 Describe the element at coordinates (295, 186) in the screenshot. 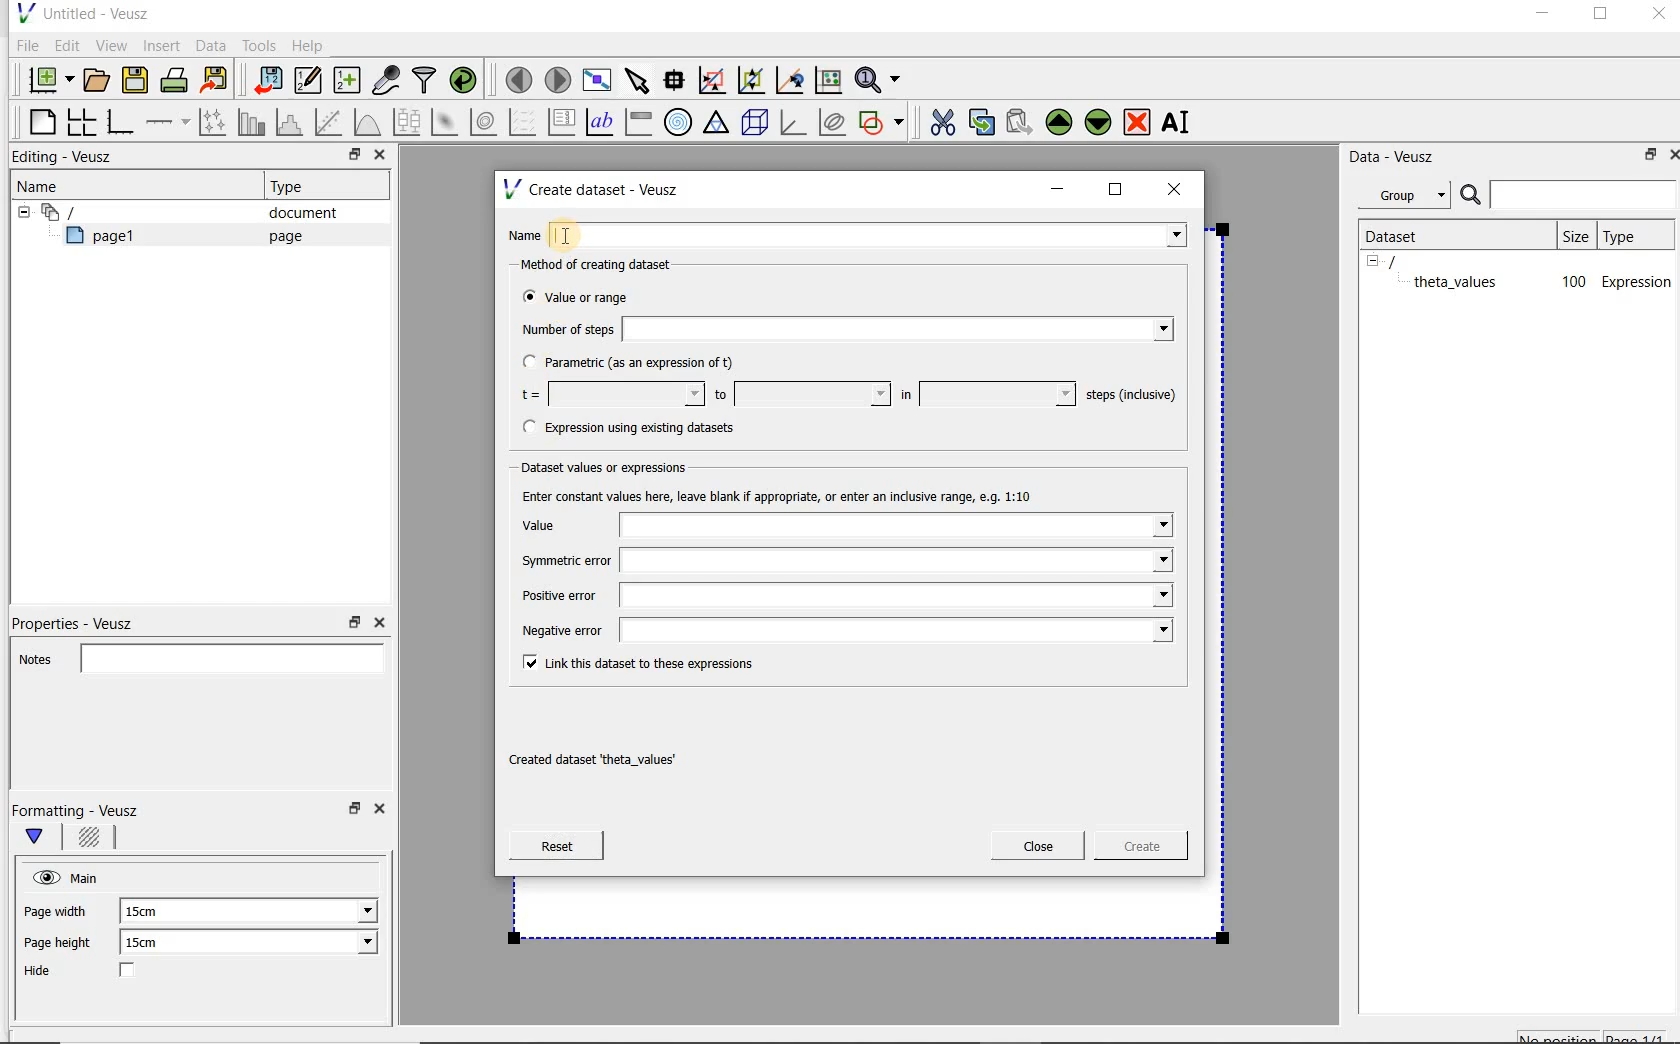

I see `Type` at that location.